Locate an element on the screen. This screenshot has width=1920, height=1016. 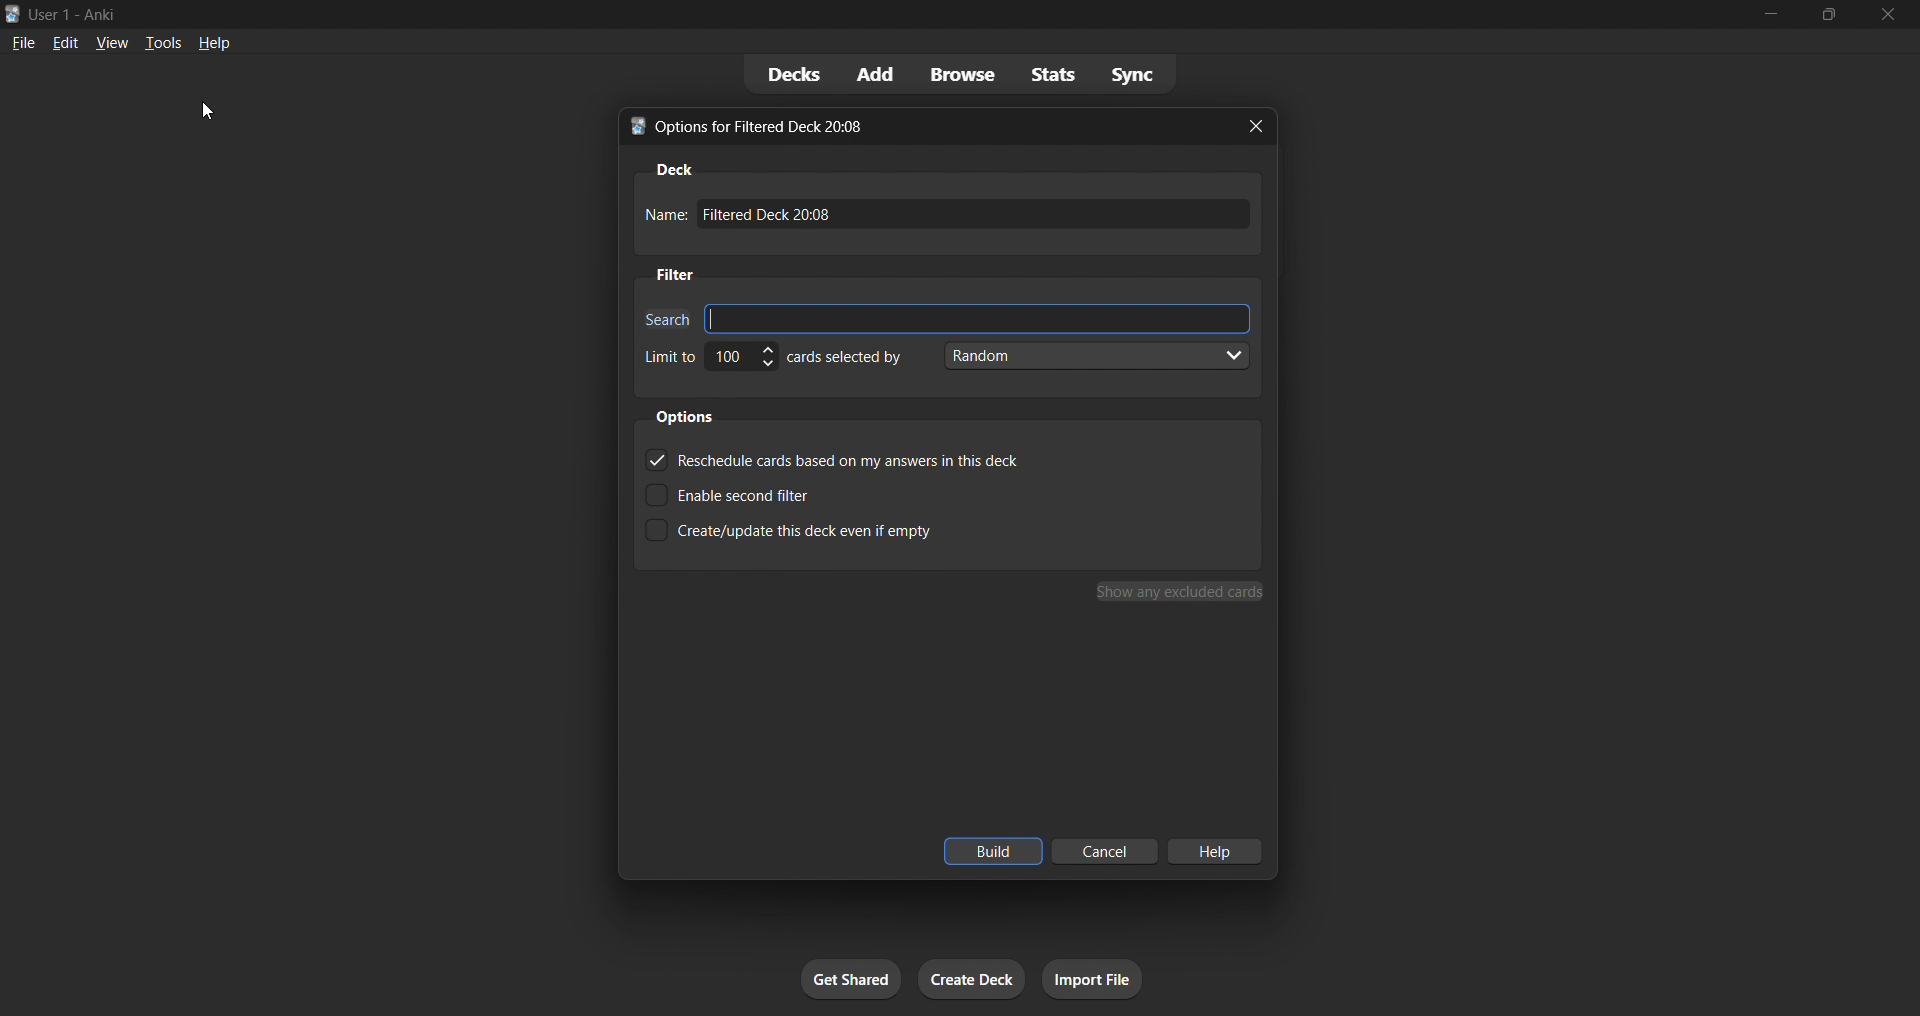
maximize/restore is located at coordinates (1830, 13).